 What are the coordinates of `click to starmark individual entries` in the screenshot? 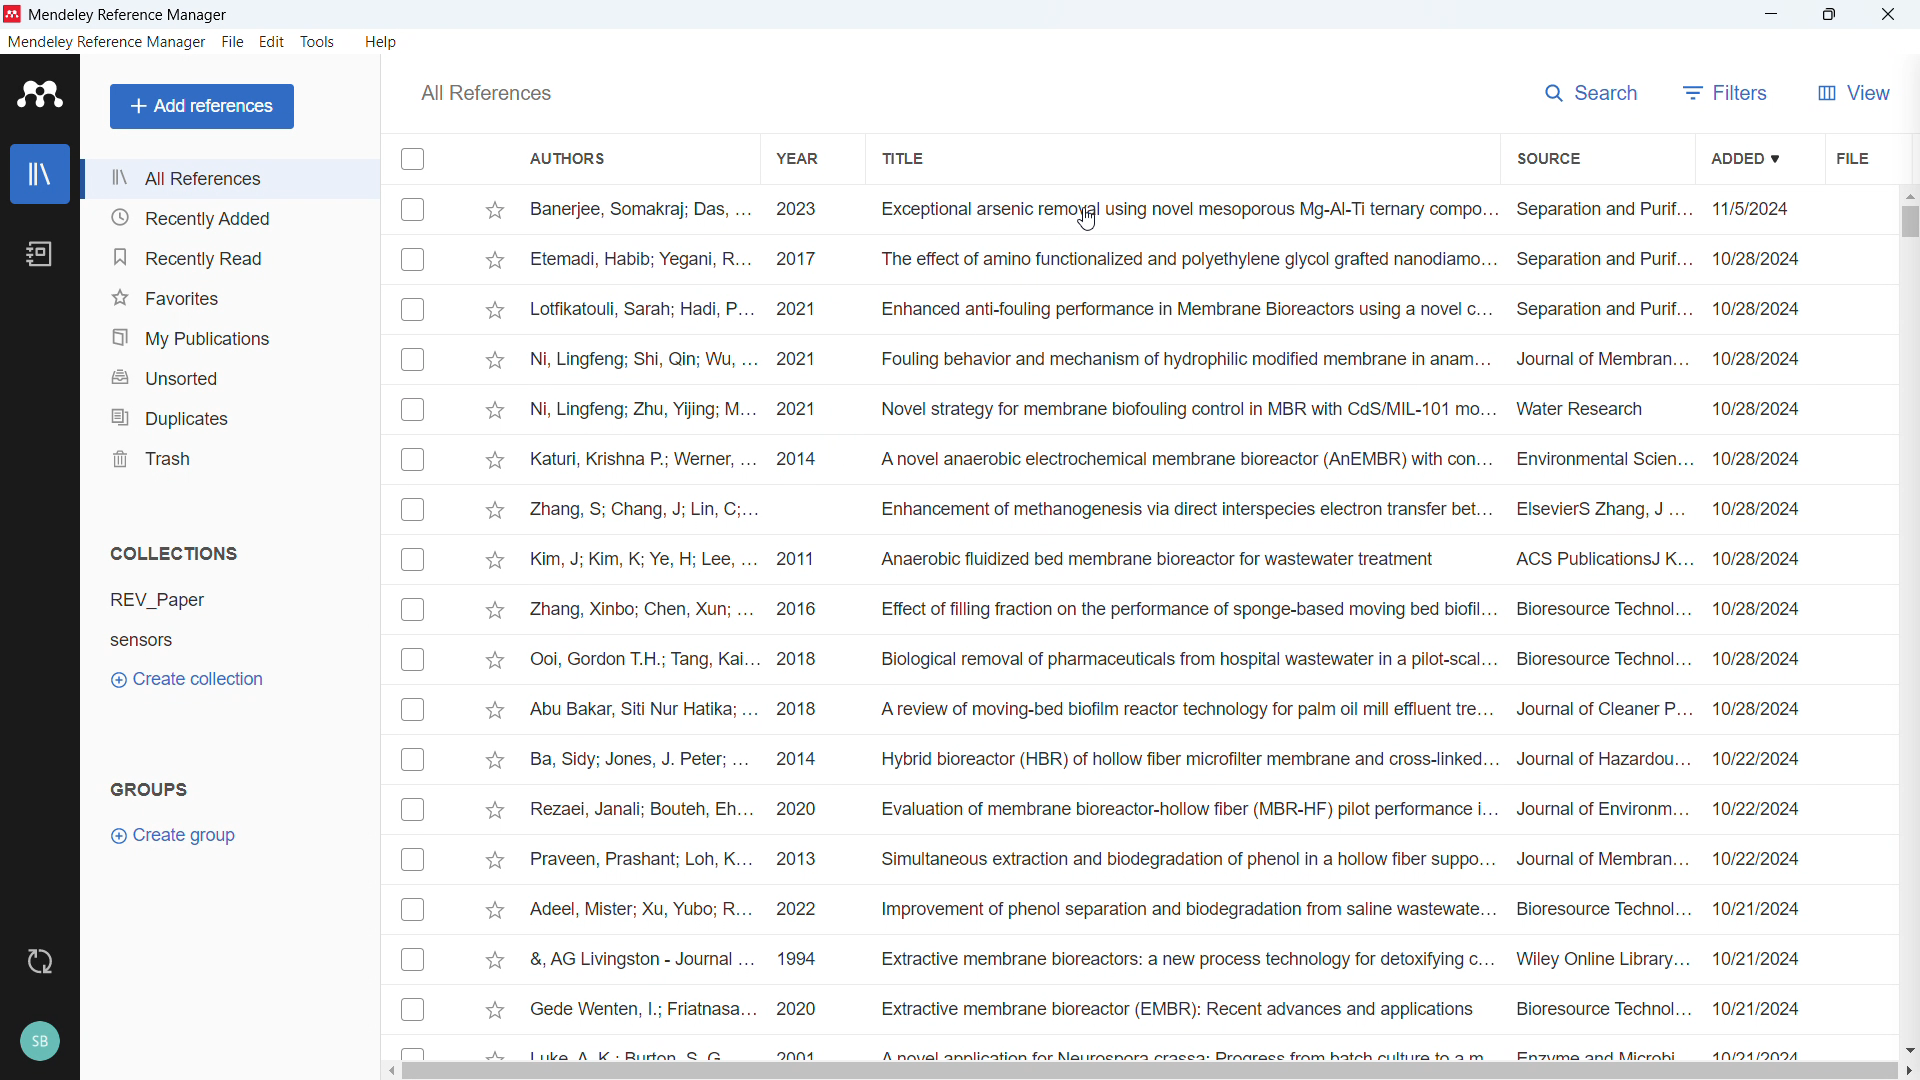 It's located at (491, 960).